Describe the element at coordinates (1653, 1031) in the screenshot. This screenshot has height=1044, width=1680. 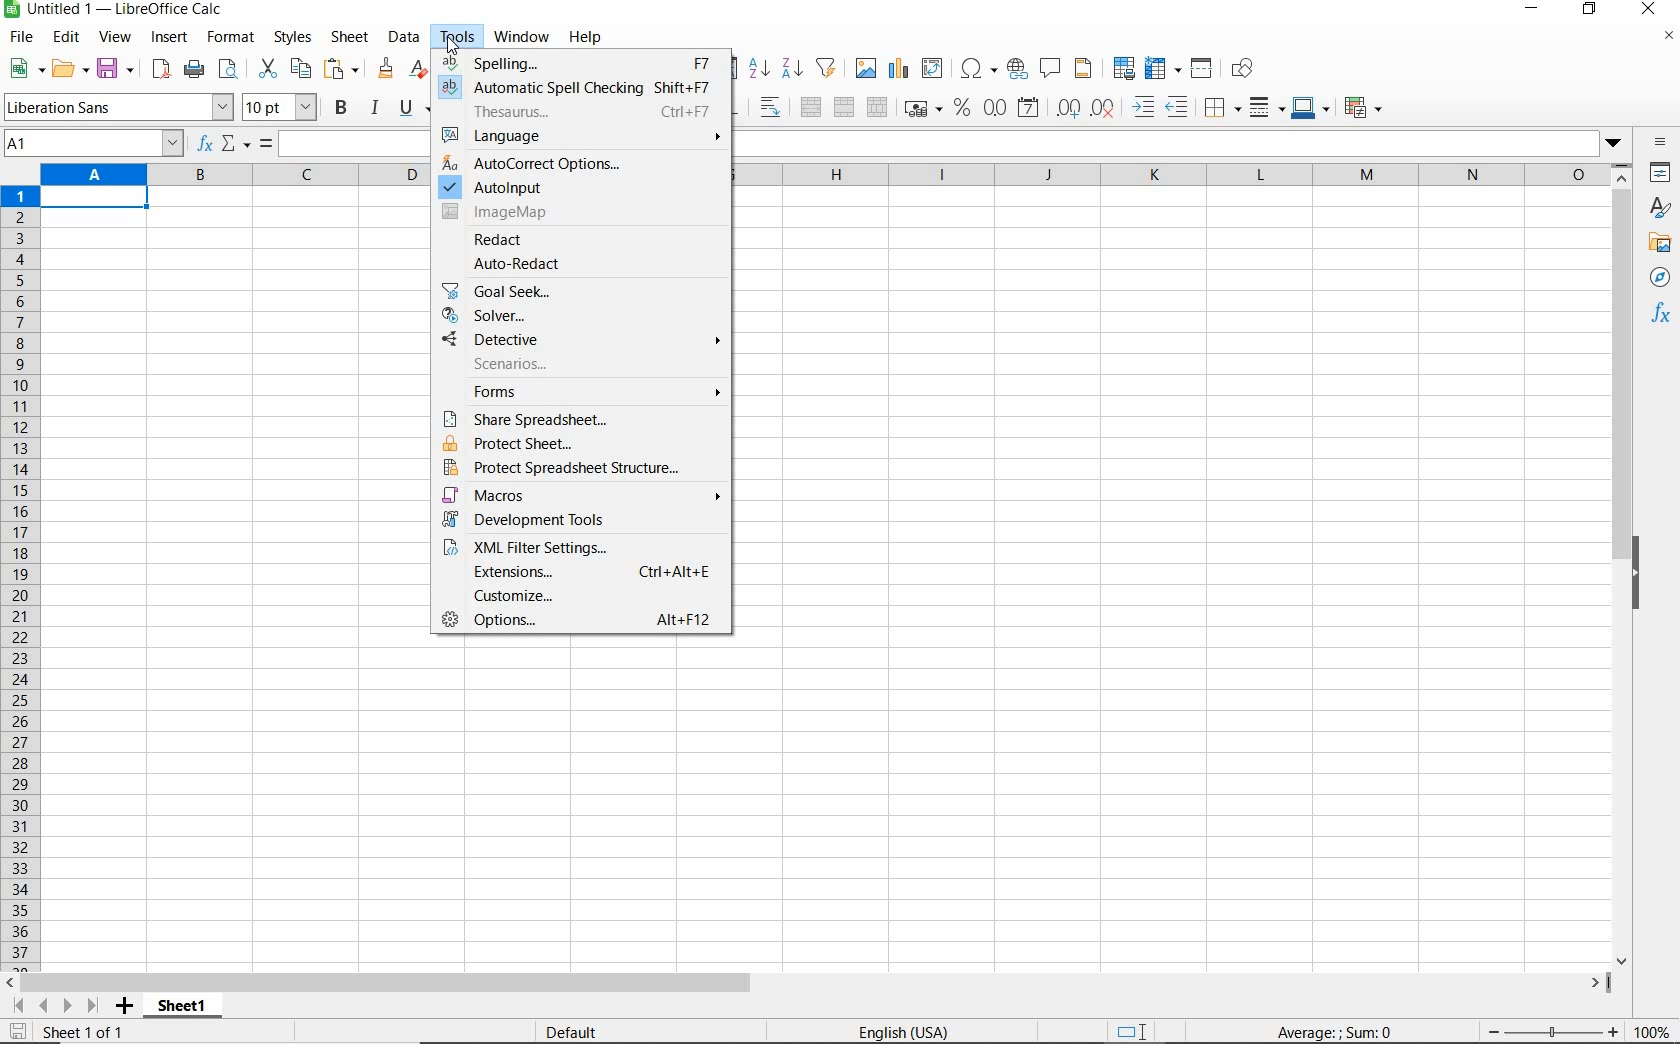
I see `zoom level` at that location.